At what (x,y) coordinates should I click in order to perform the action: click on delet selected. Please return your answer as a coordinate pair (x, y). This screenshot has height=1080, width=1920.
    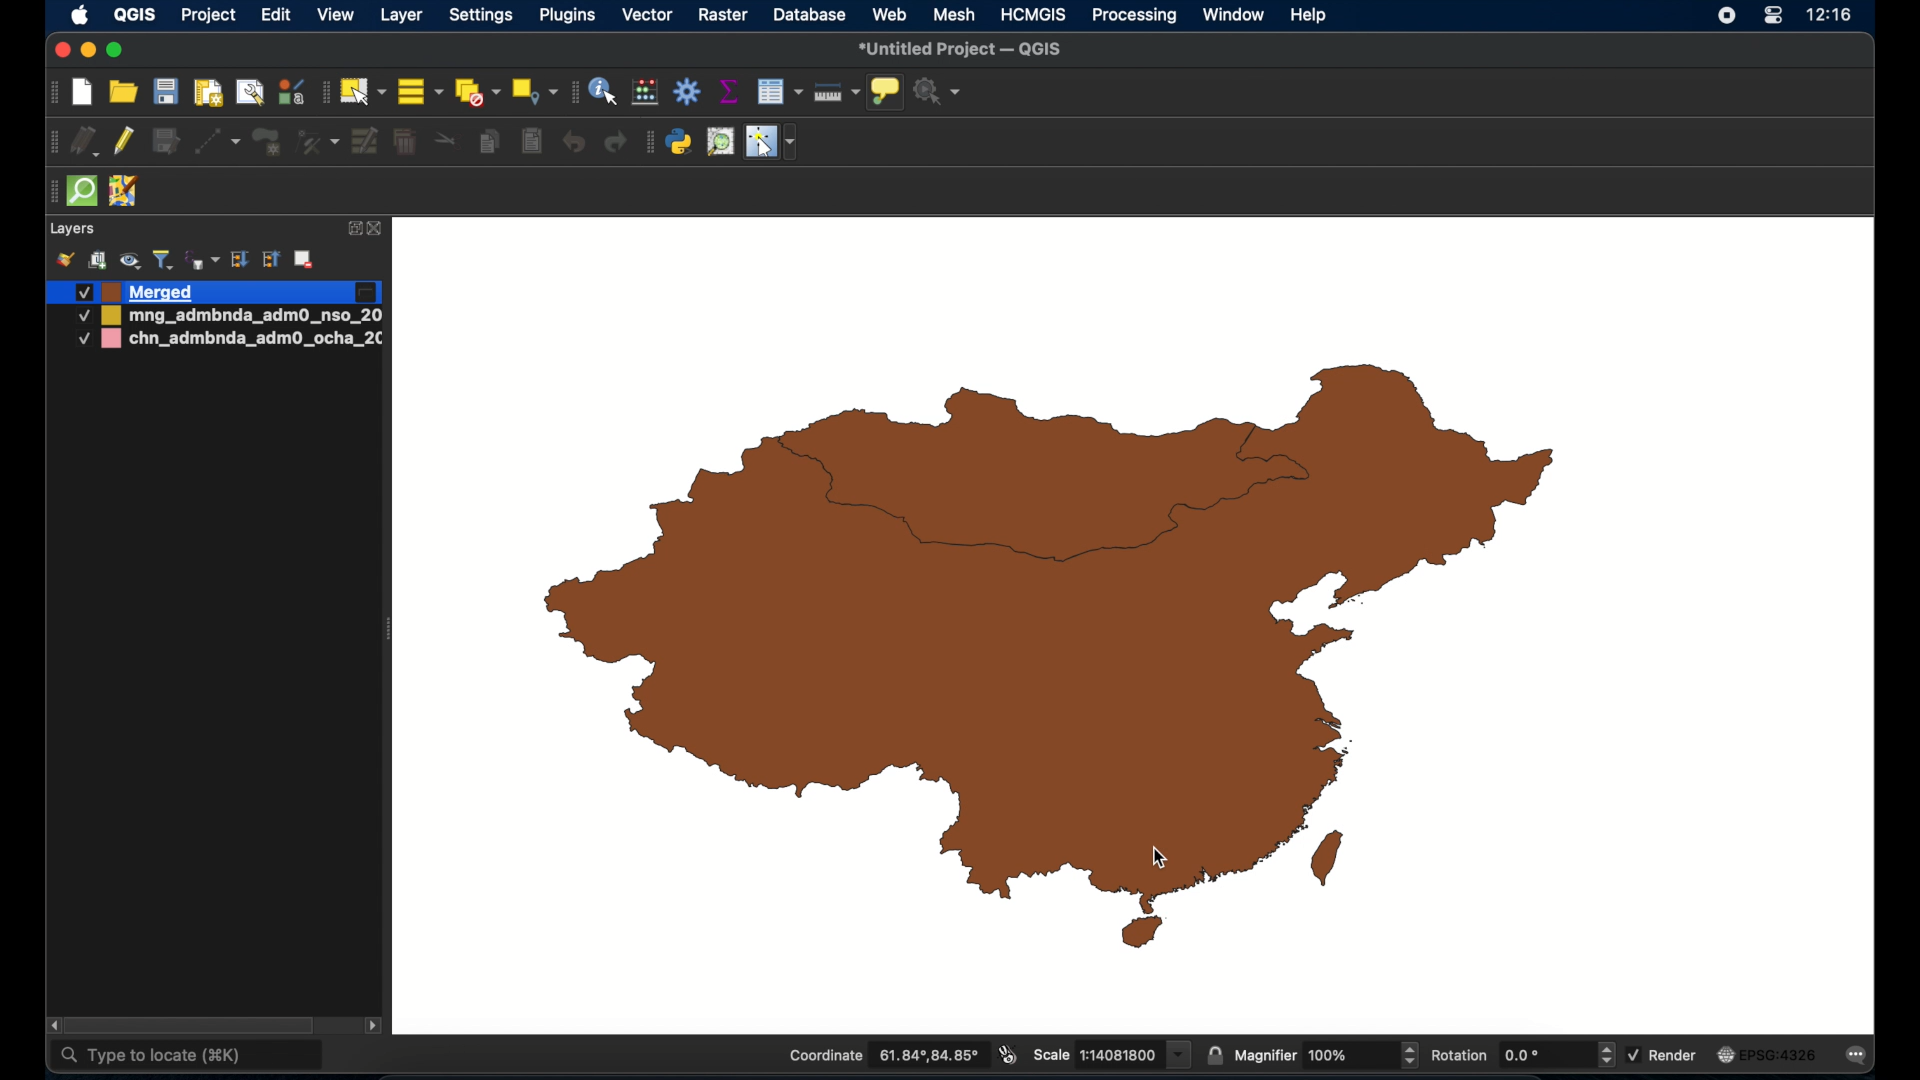
    Looking at the image, I should click on (403, 142).